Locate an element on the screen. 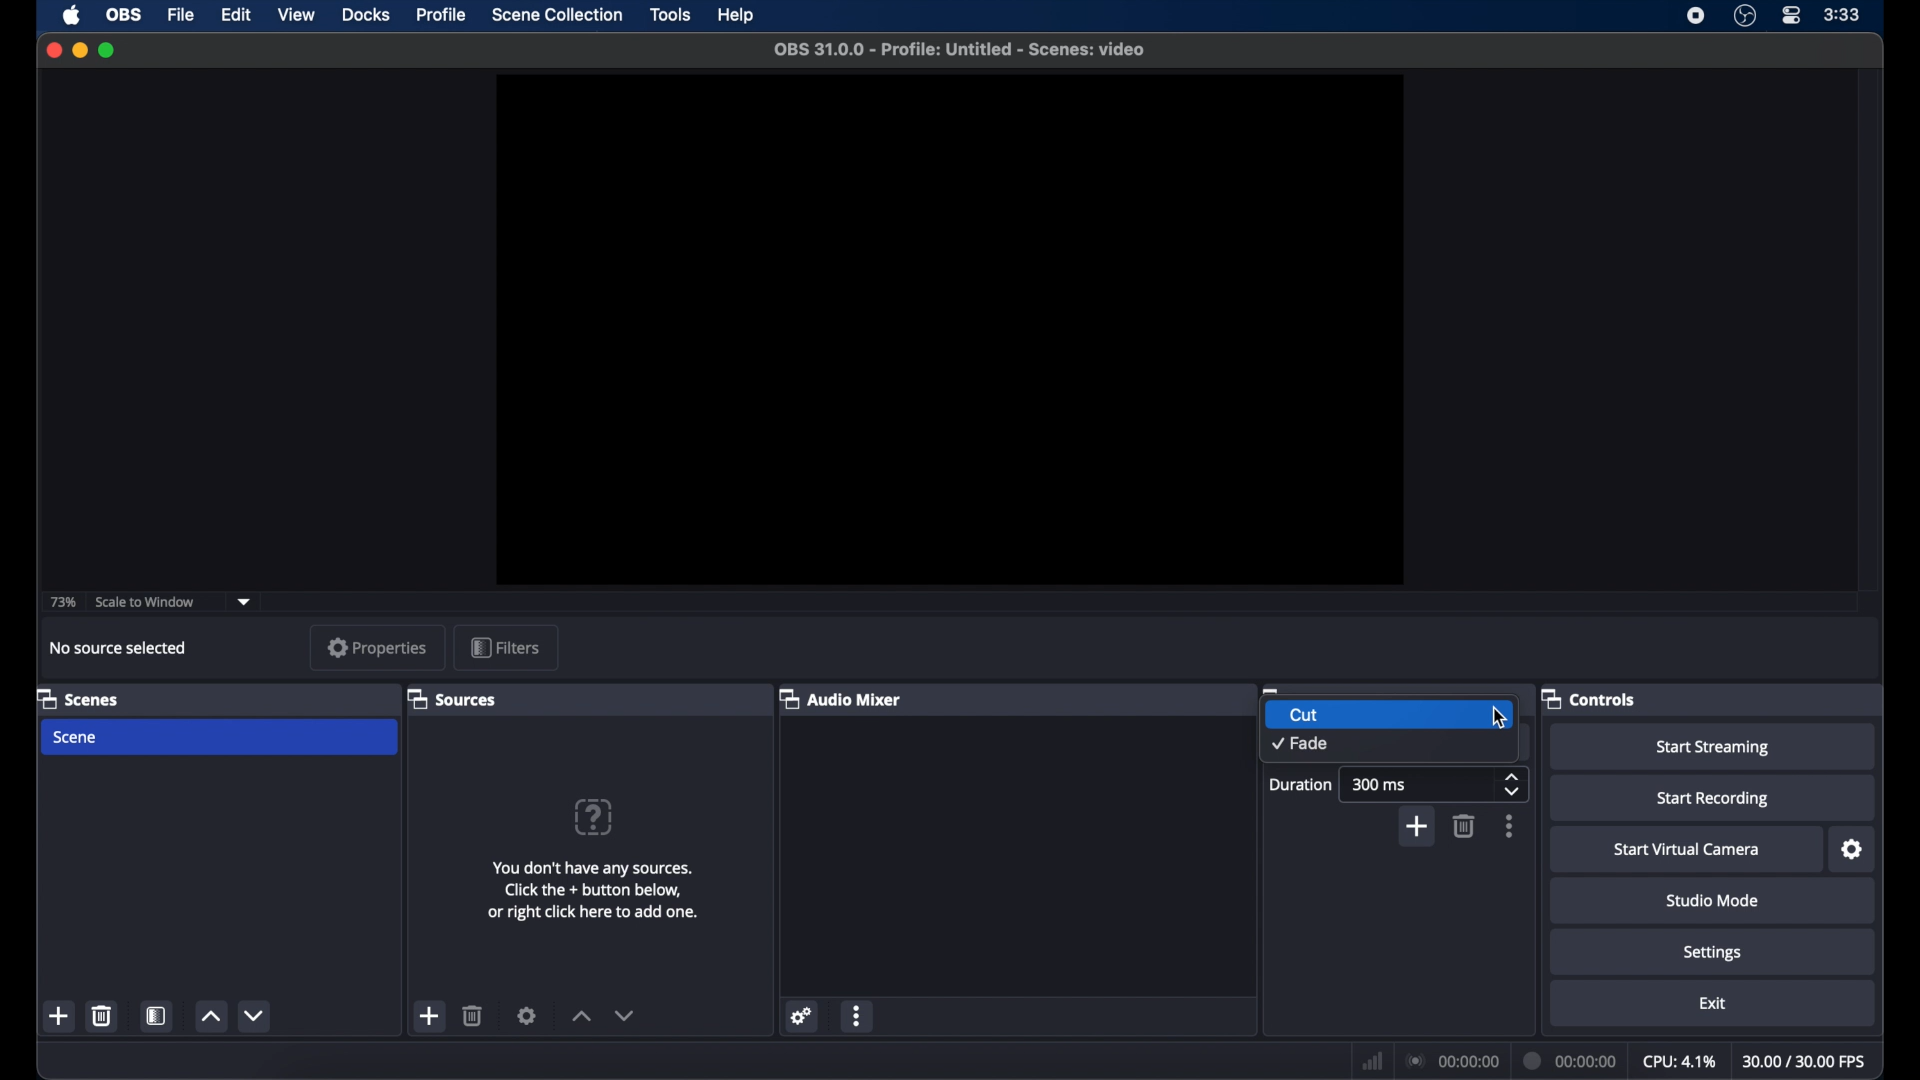 The width and height of the screenshot is (1920, 1080). more options is located at coordinates (857, 1015).